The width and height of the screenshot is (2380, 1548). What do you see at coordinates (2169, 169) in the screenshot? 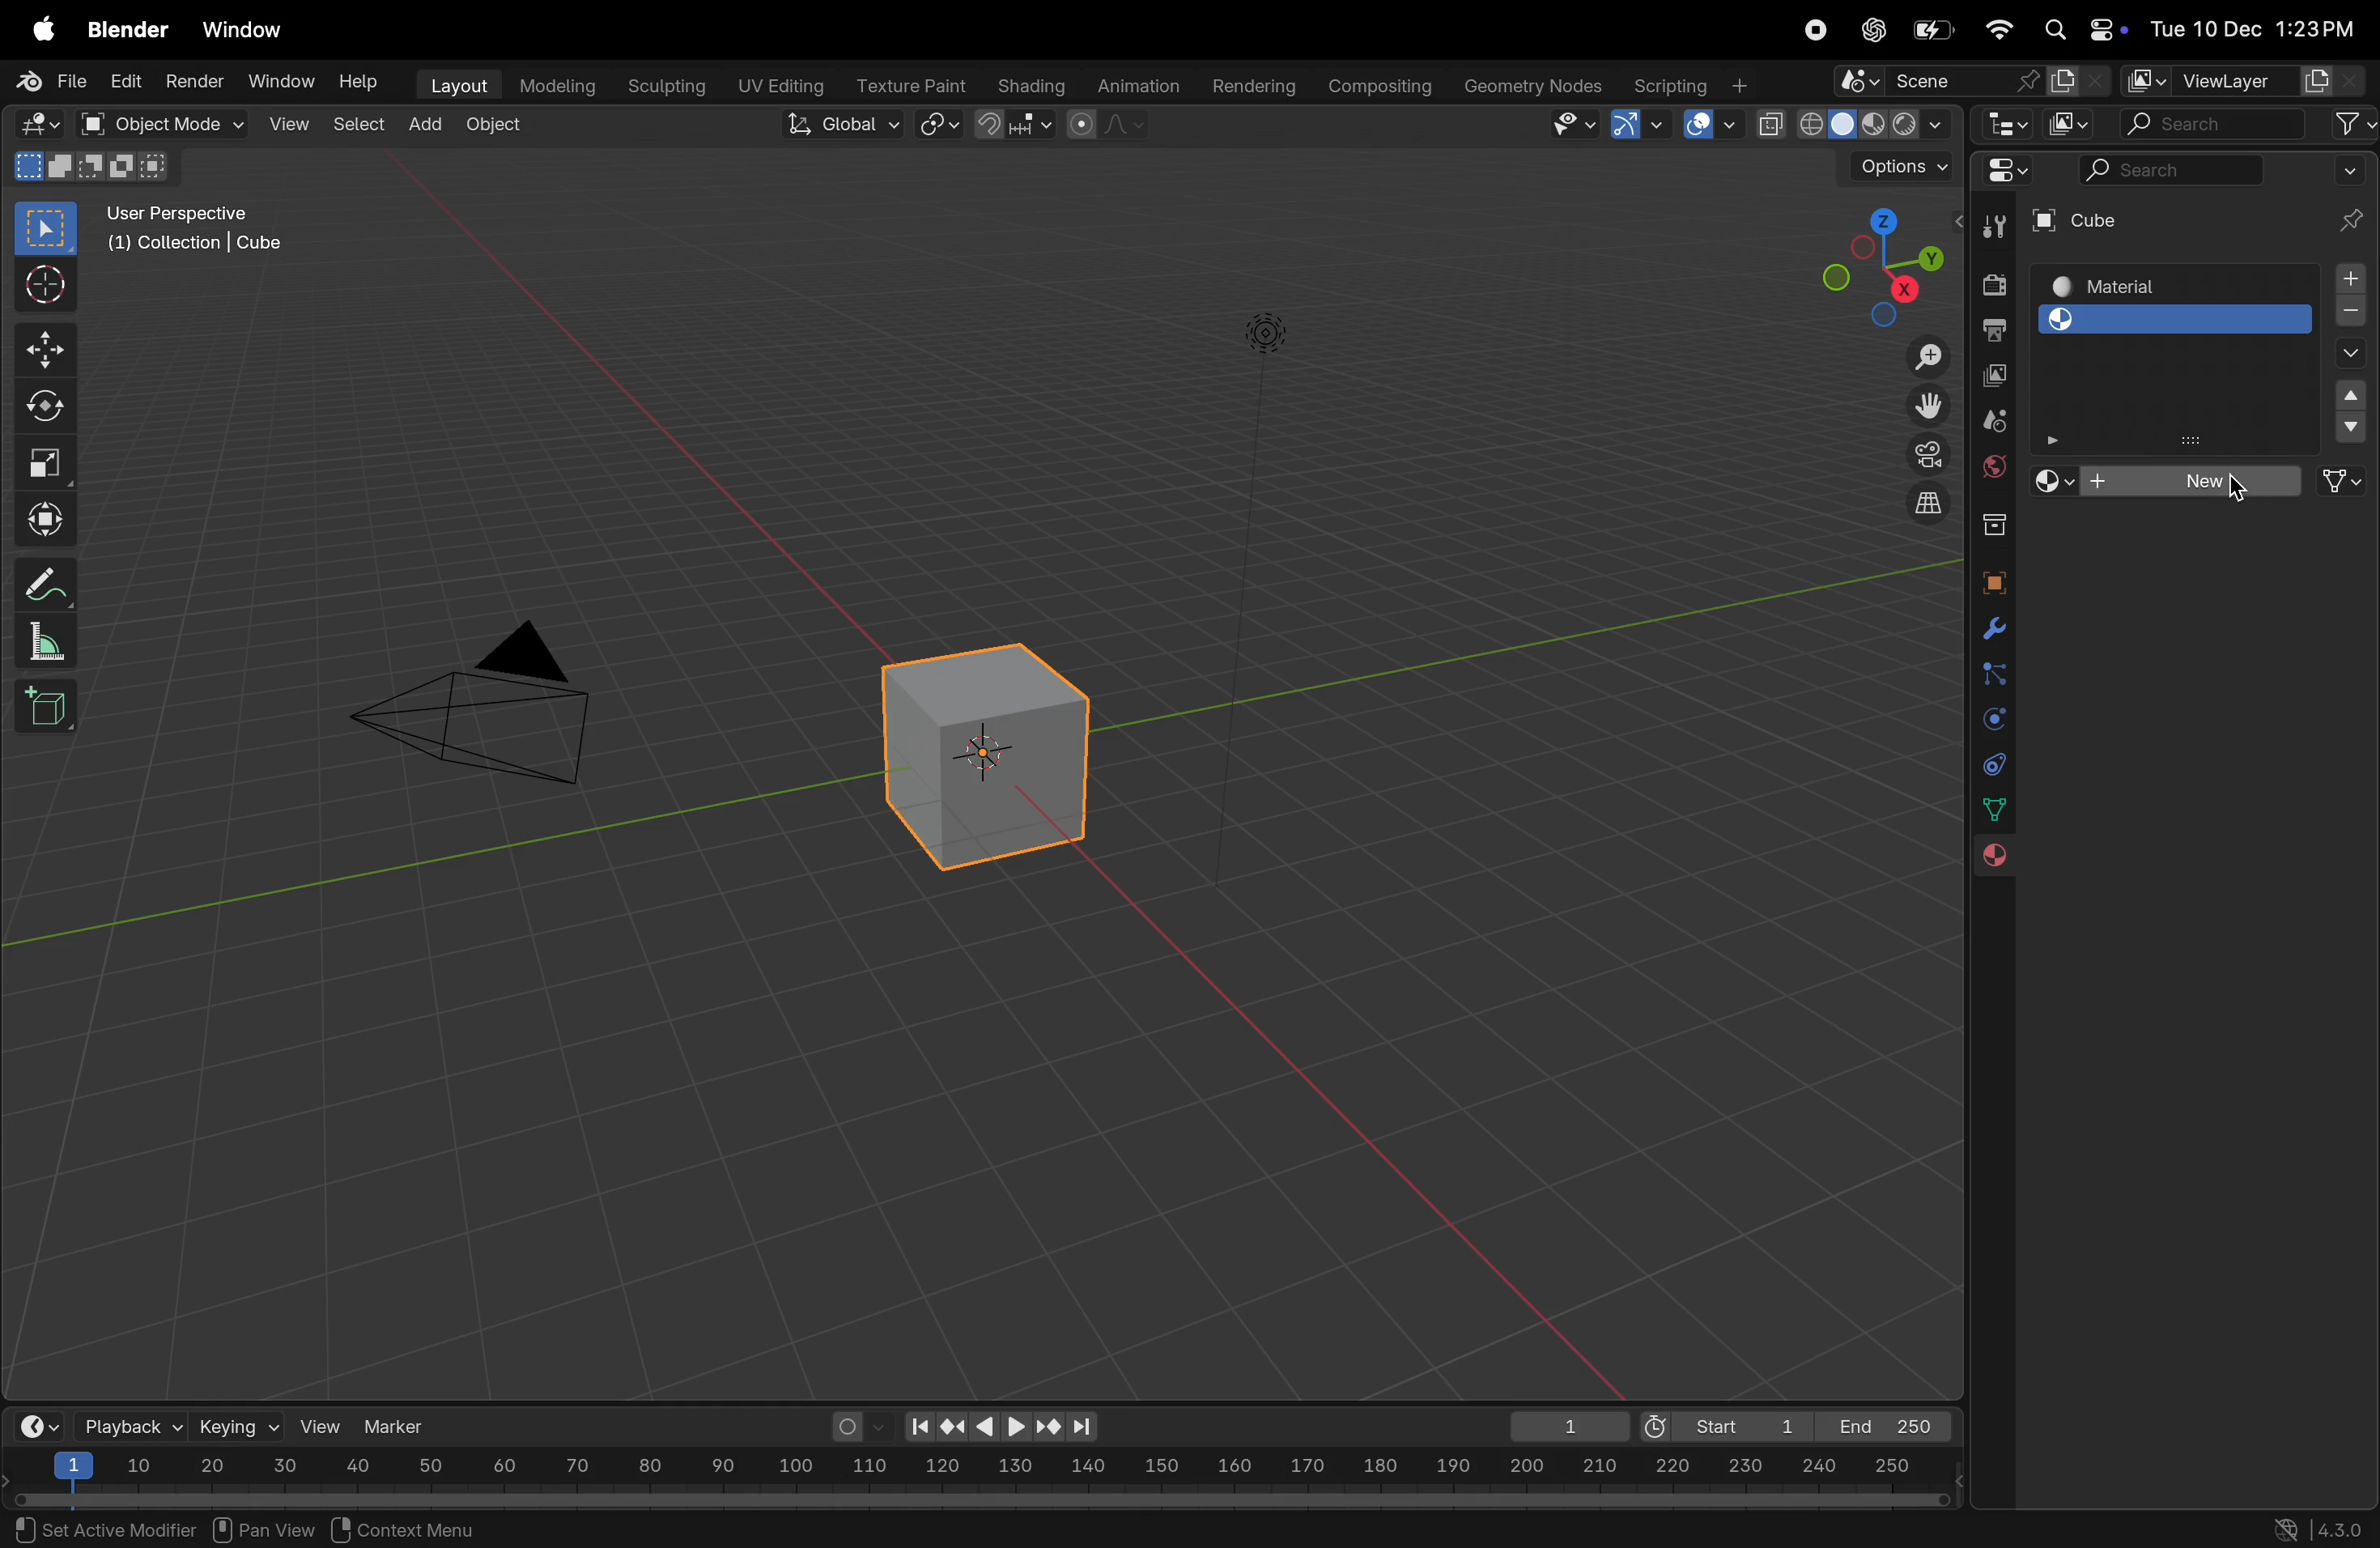
I see `Search` at bounding box center [2169, 169].